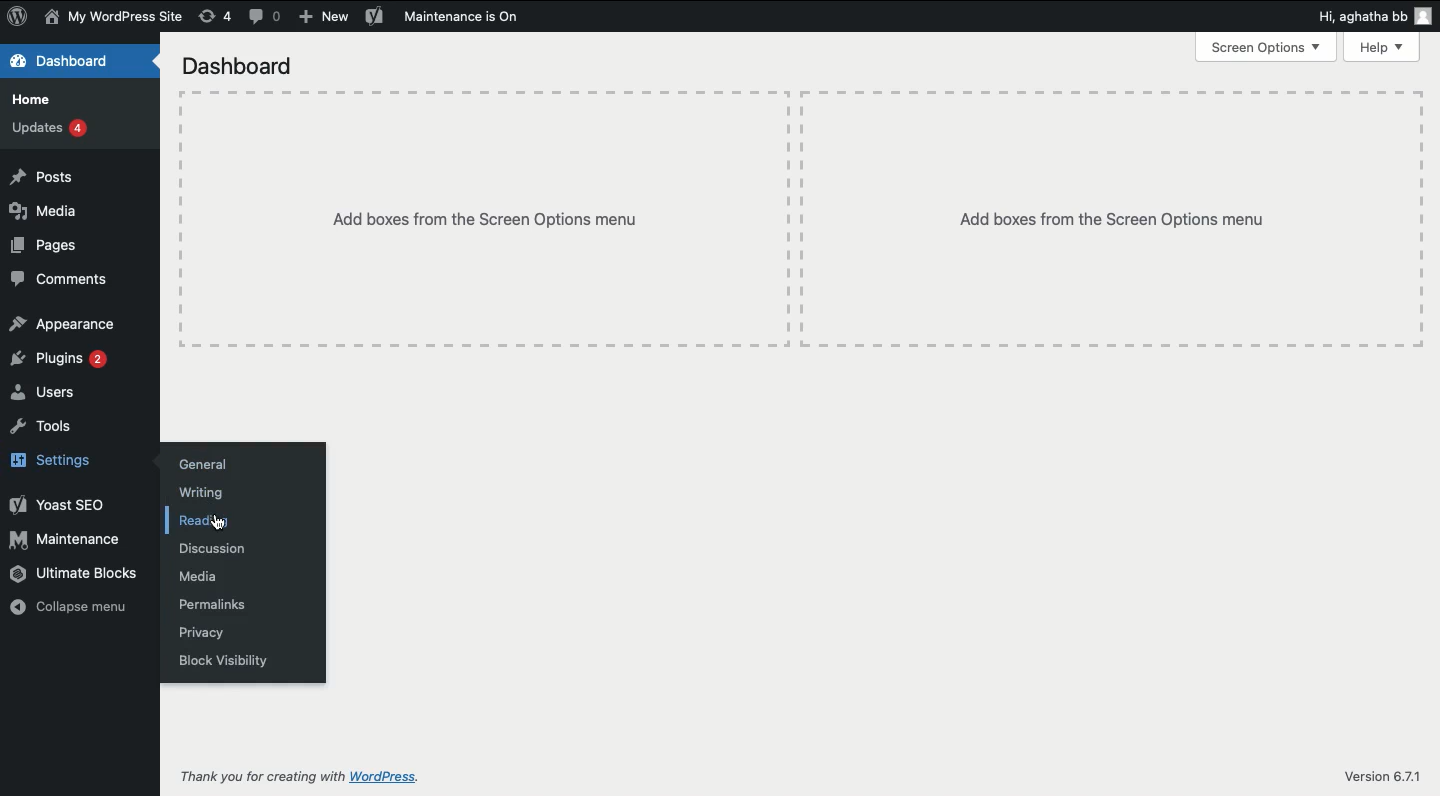 This screenshot has width=1440, height=796. Describe the element at coordinates (53, 129) in the screenshot. I see `updates 4` at that location.